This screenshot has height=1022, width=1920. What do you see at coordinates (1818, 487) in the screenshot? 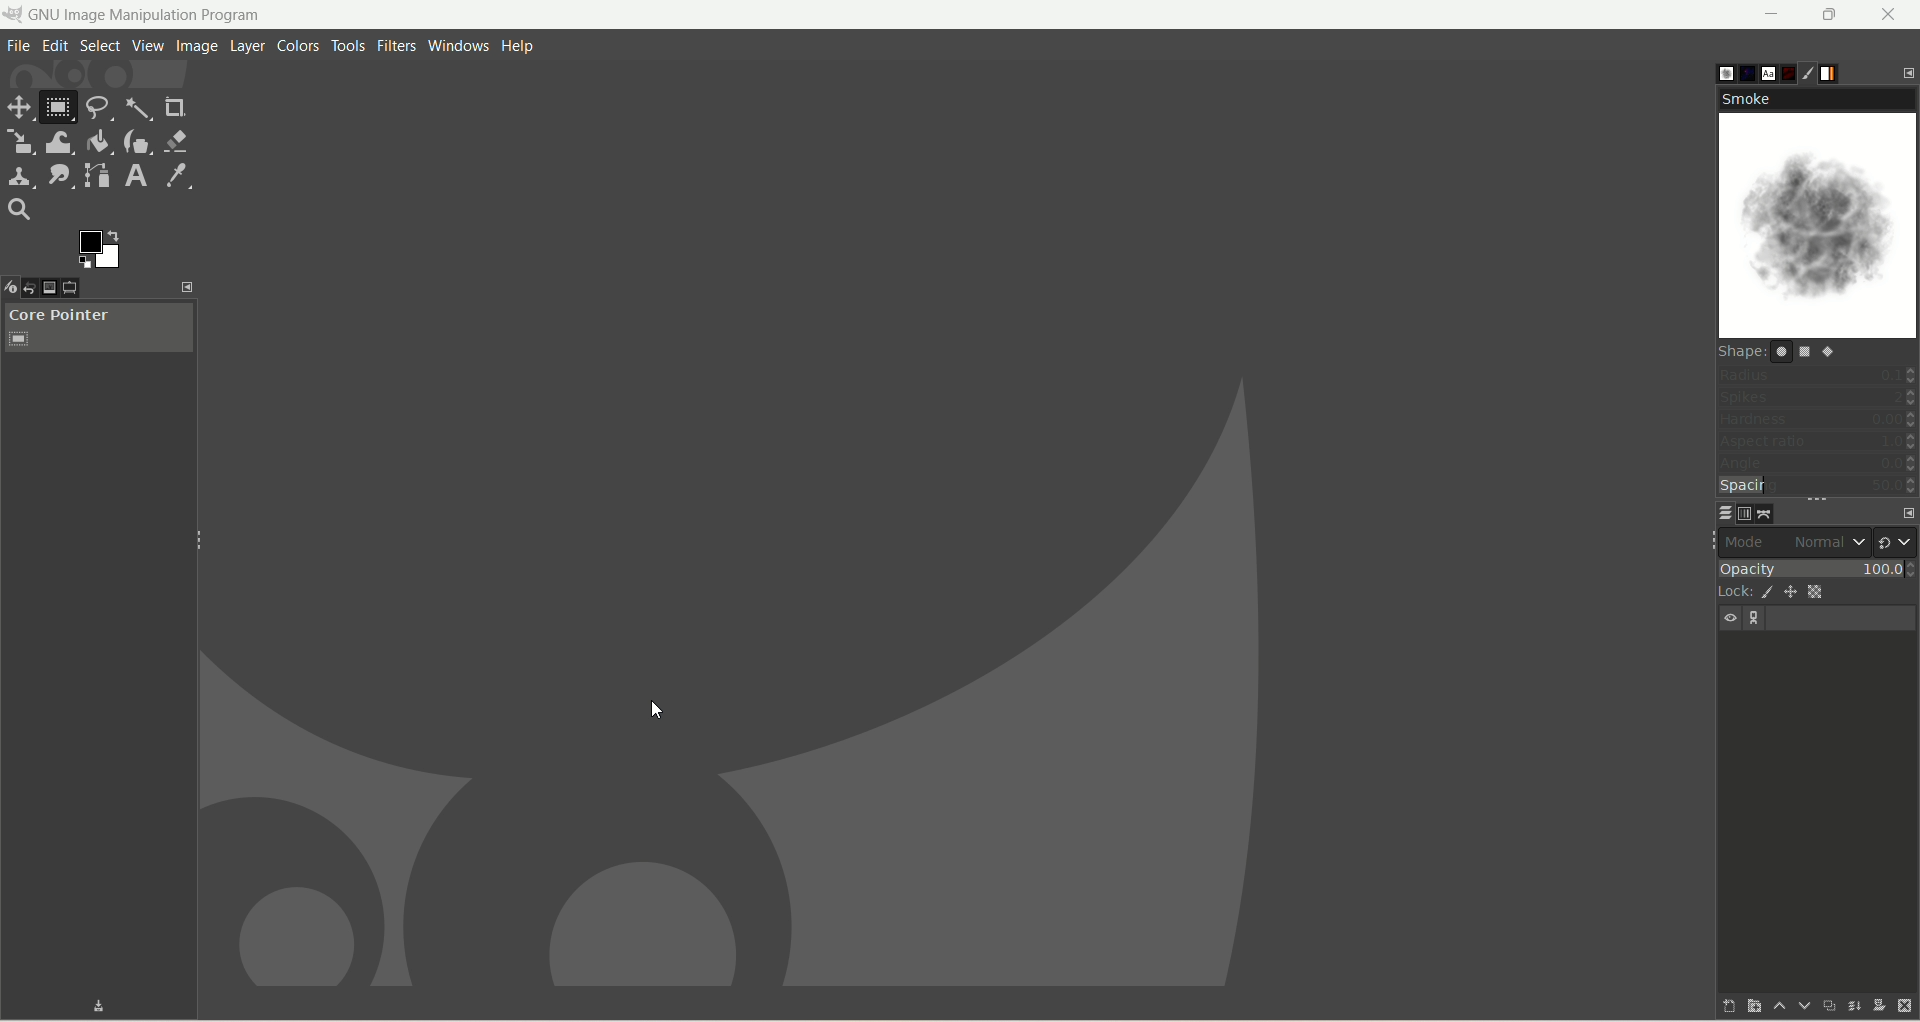
I see `spacing` at bounding box center [1818, 487].